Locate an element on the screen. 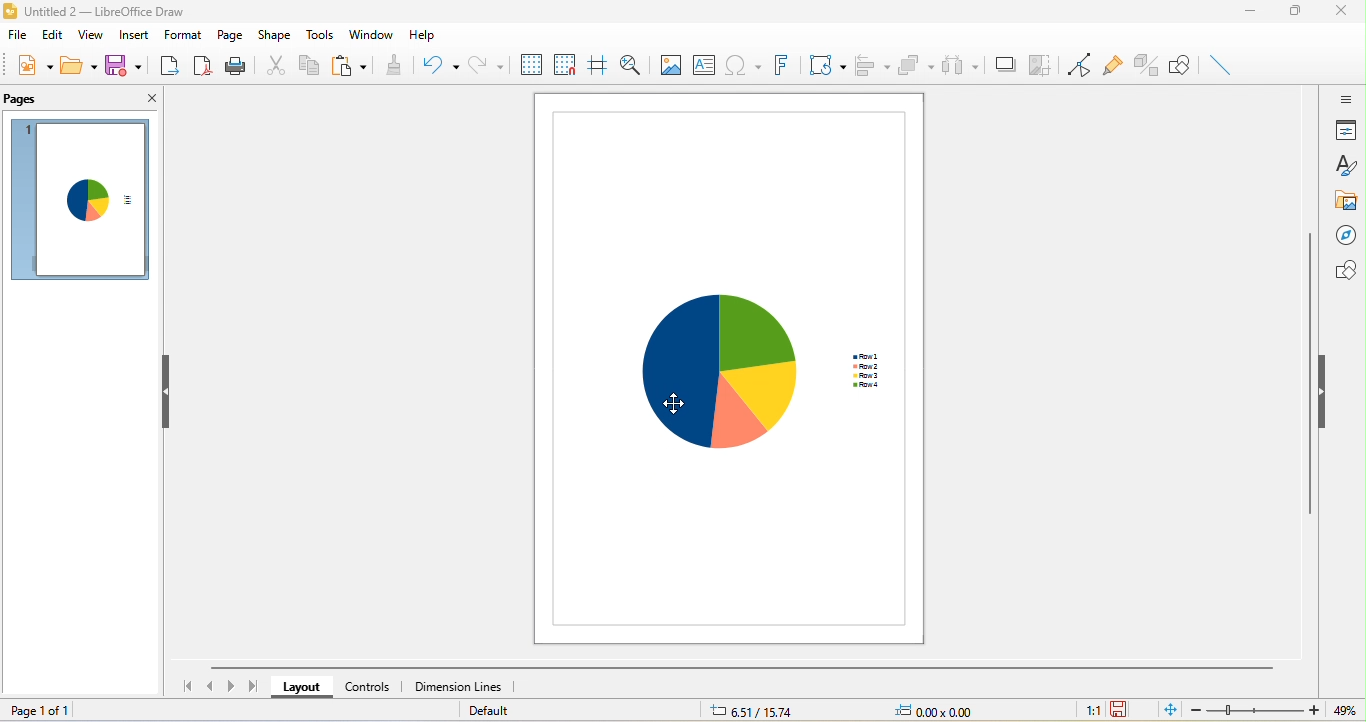  fit page is located at coordinates (1170, 710).